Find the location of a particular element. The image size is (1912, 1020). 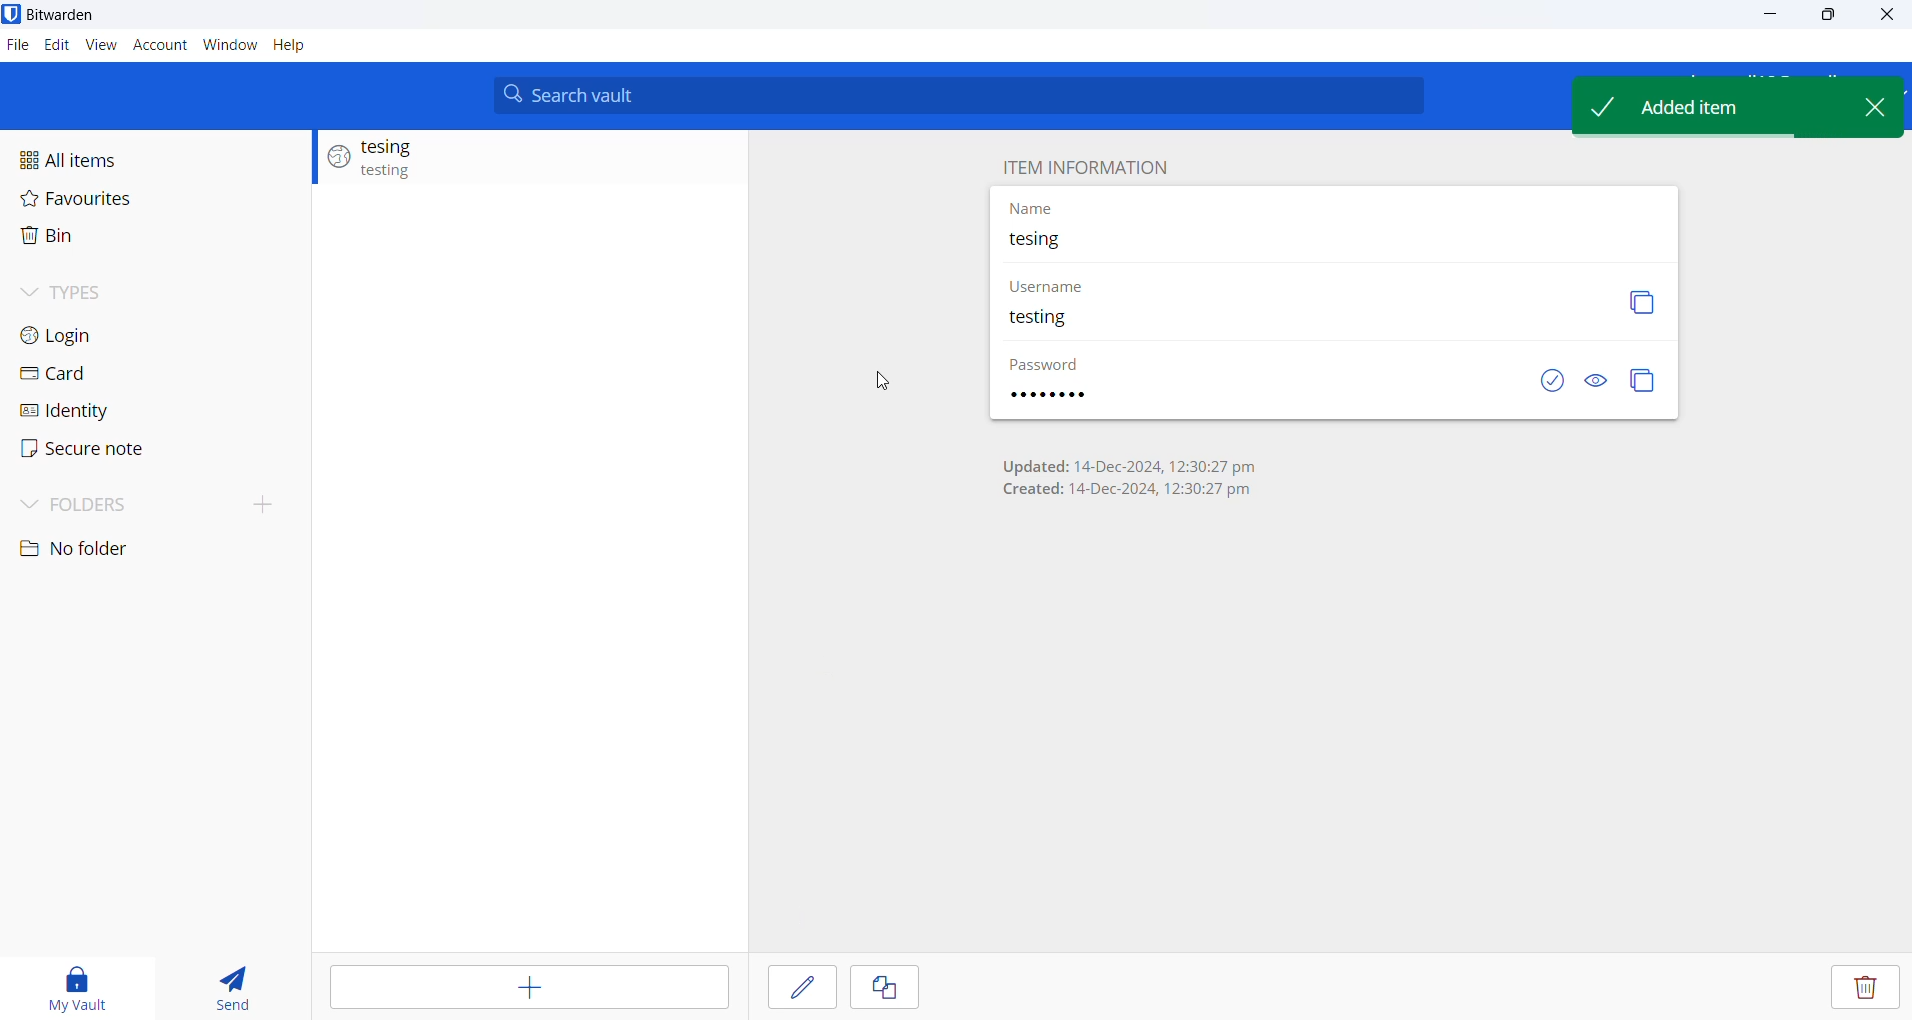

Favorites is located at coordinates (121, 203).